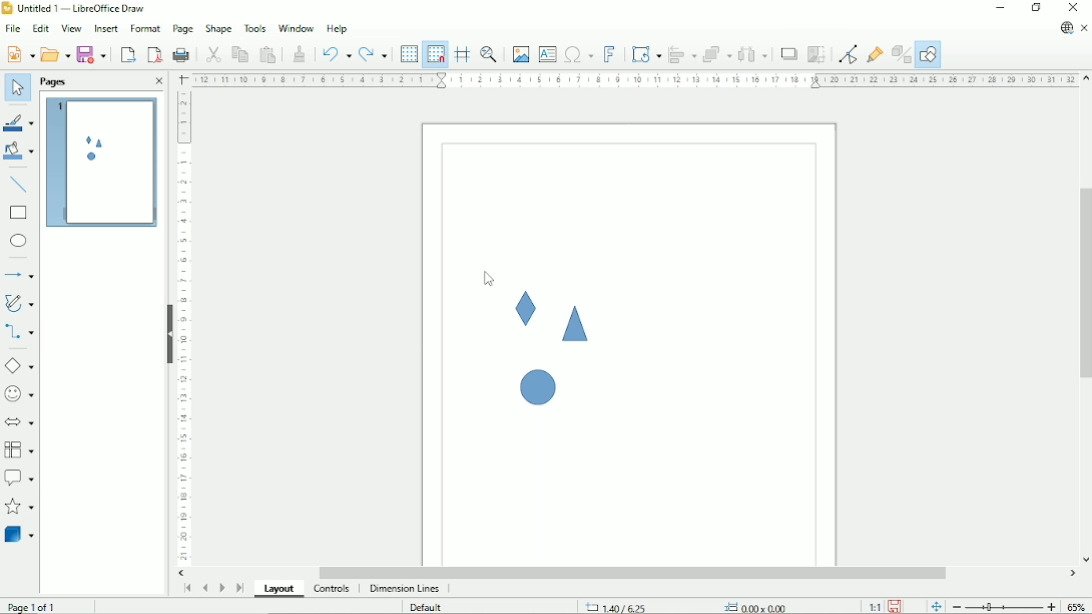  What do you see at coordinates (374, 53) in the screenshot?
I see `Redo` at bounding box center [374, 53].